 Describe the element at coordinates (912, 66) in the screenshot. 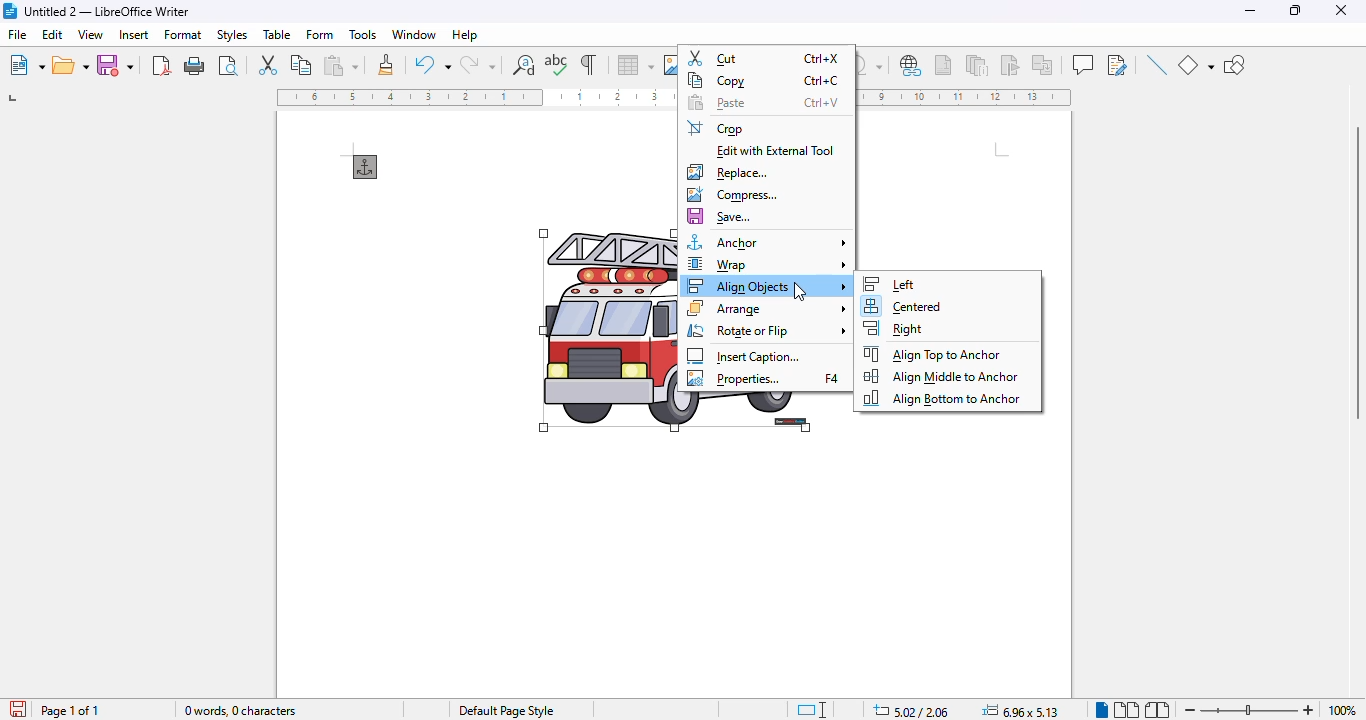

I see `insert hyperlink` at that location.